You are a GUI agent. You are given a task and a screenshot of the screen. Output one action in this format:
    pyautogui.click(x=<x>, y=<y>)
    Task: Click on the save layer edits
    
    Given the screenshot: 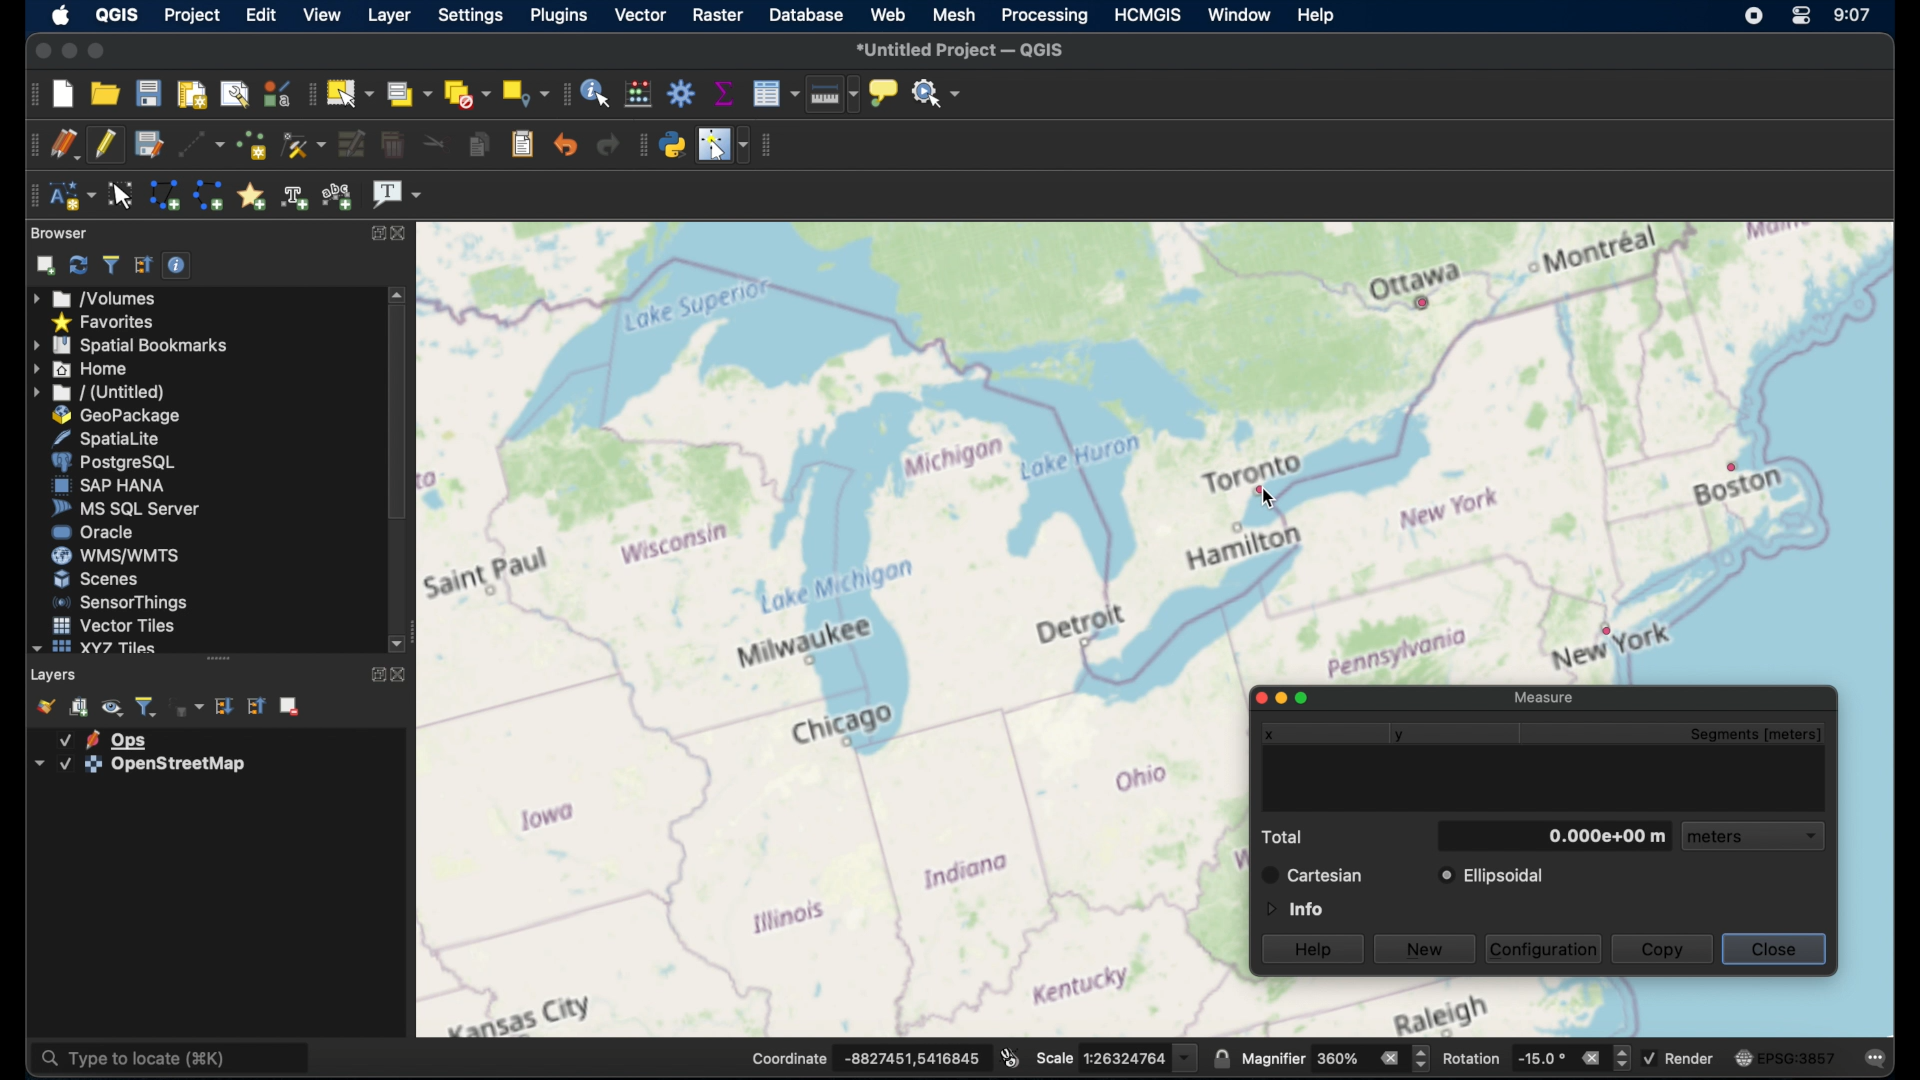 What is the action you would take?
    pyautogui.click(x=147, y=143)
    